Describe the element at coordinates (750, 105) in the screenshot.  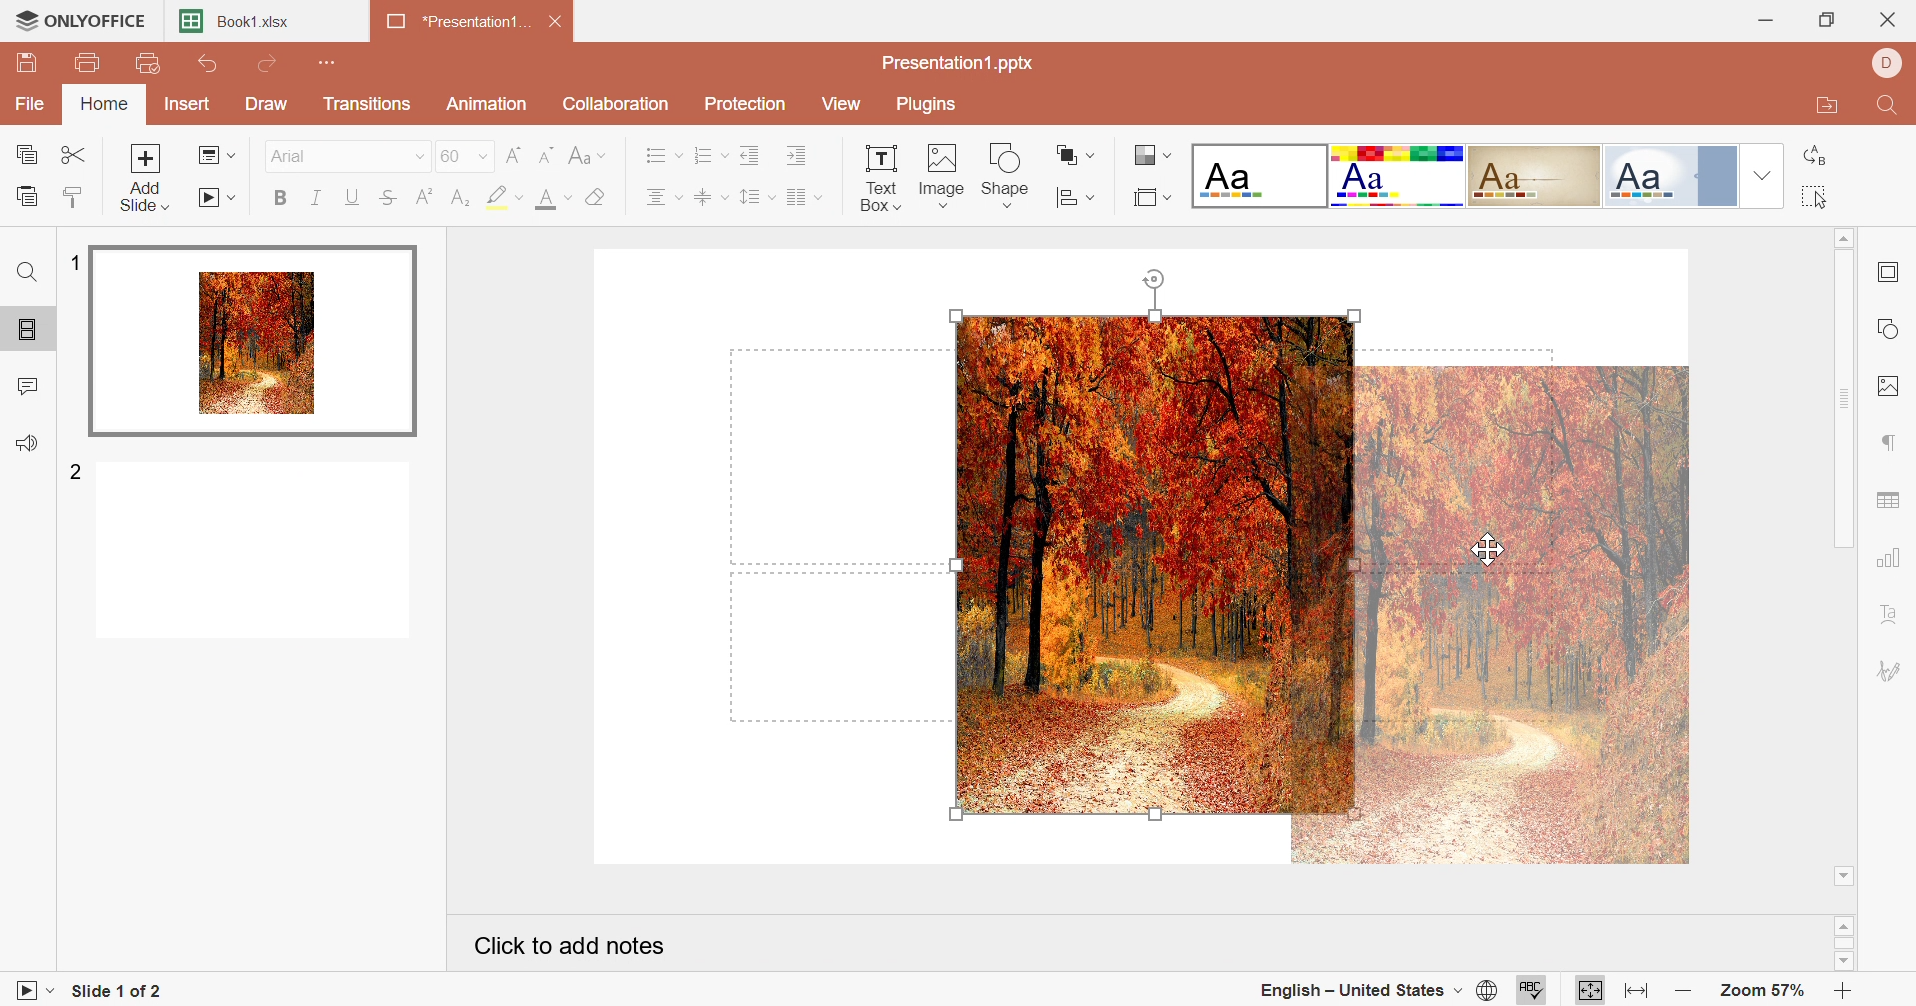
I see `Protection` at that location.